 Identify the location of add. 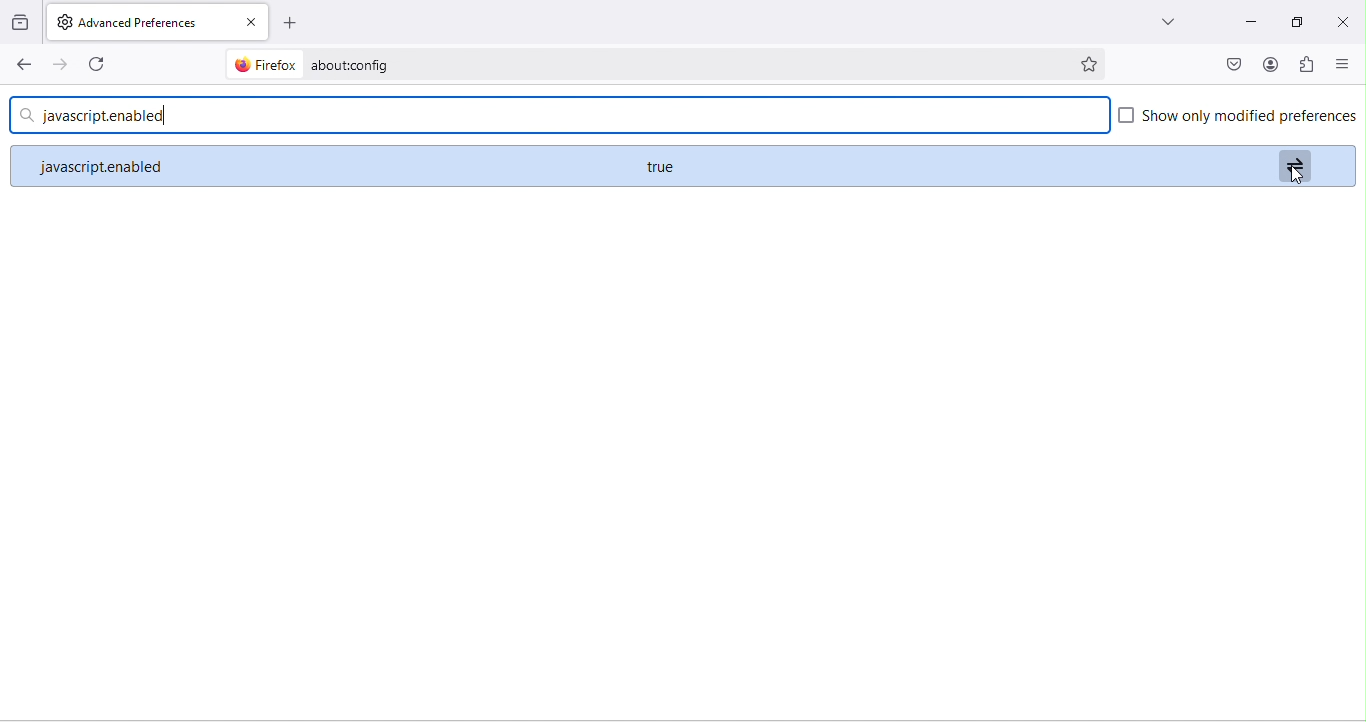
(295, 24).